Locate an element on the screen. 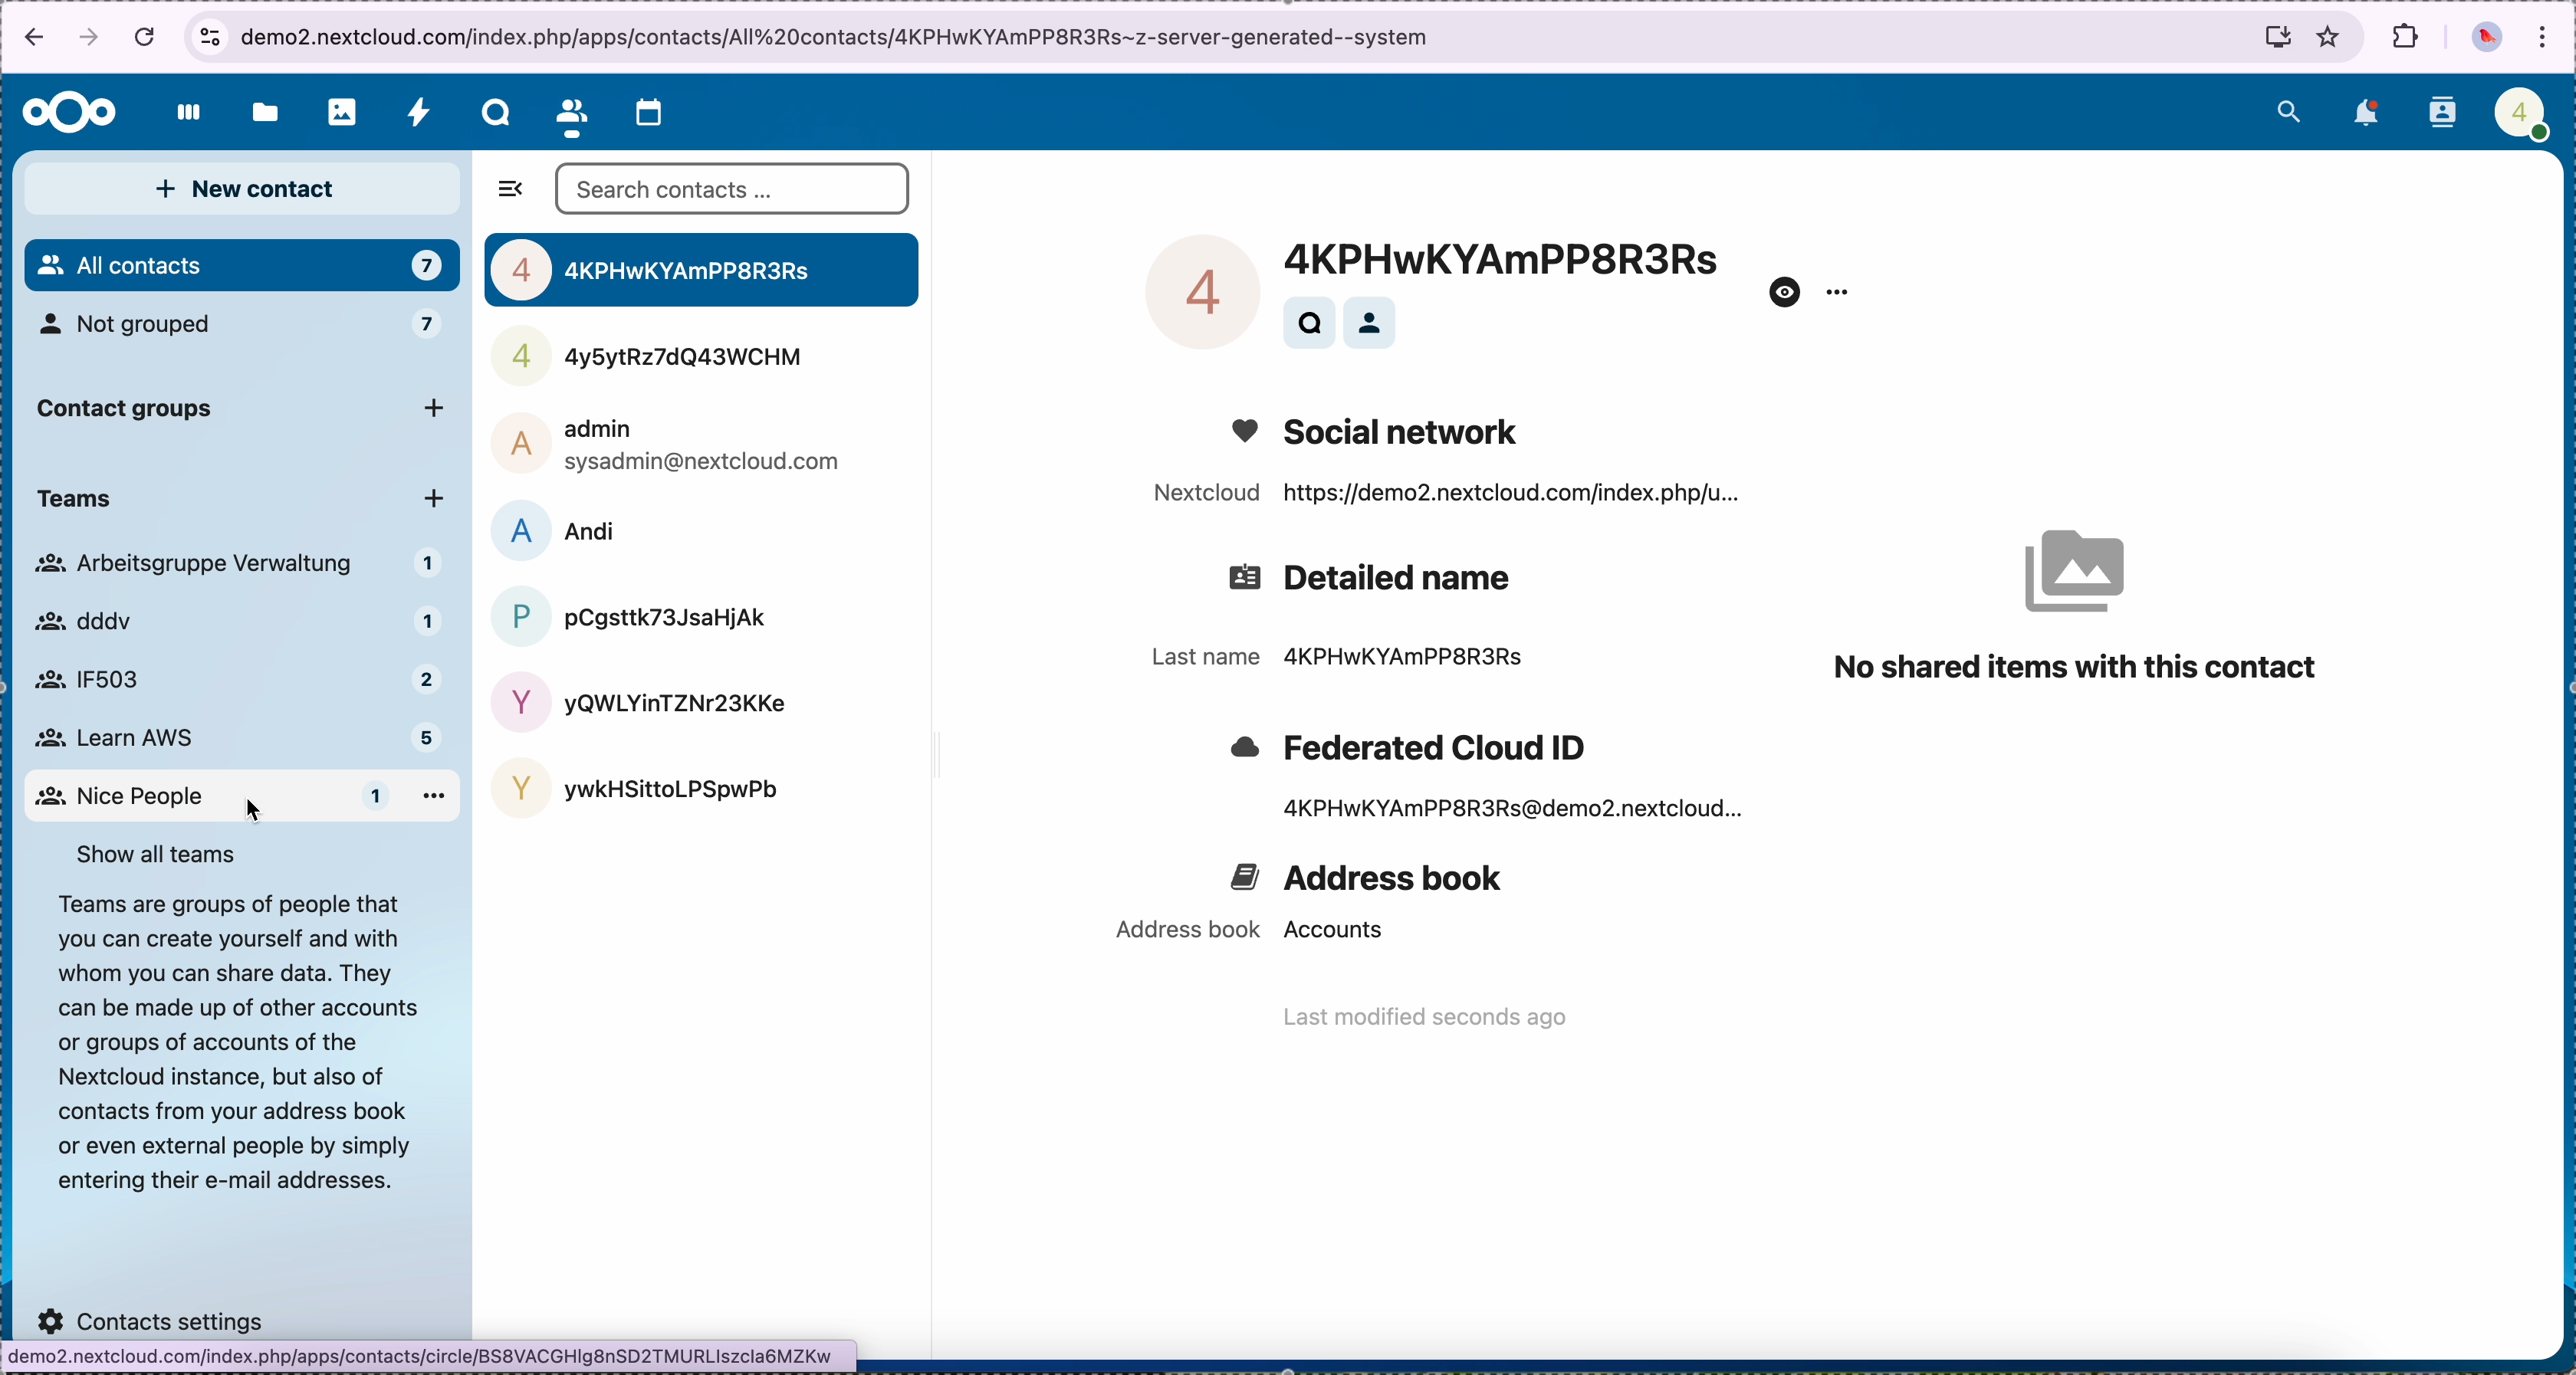 This screenshot has width=2576, height=1375. social network is located at coordinates (1386, 429).